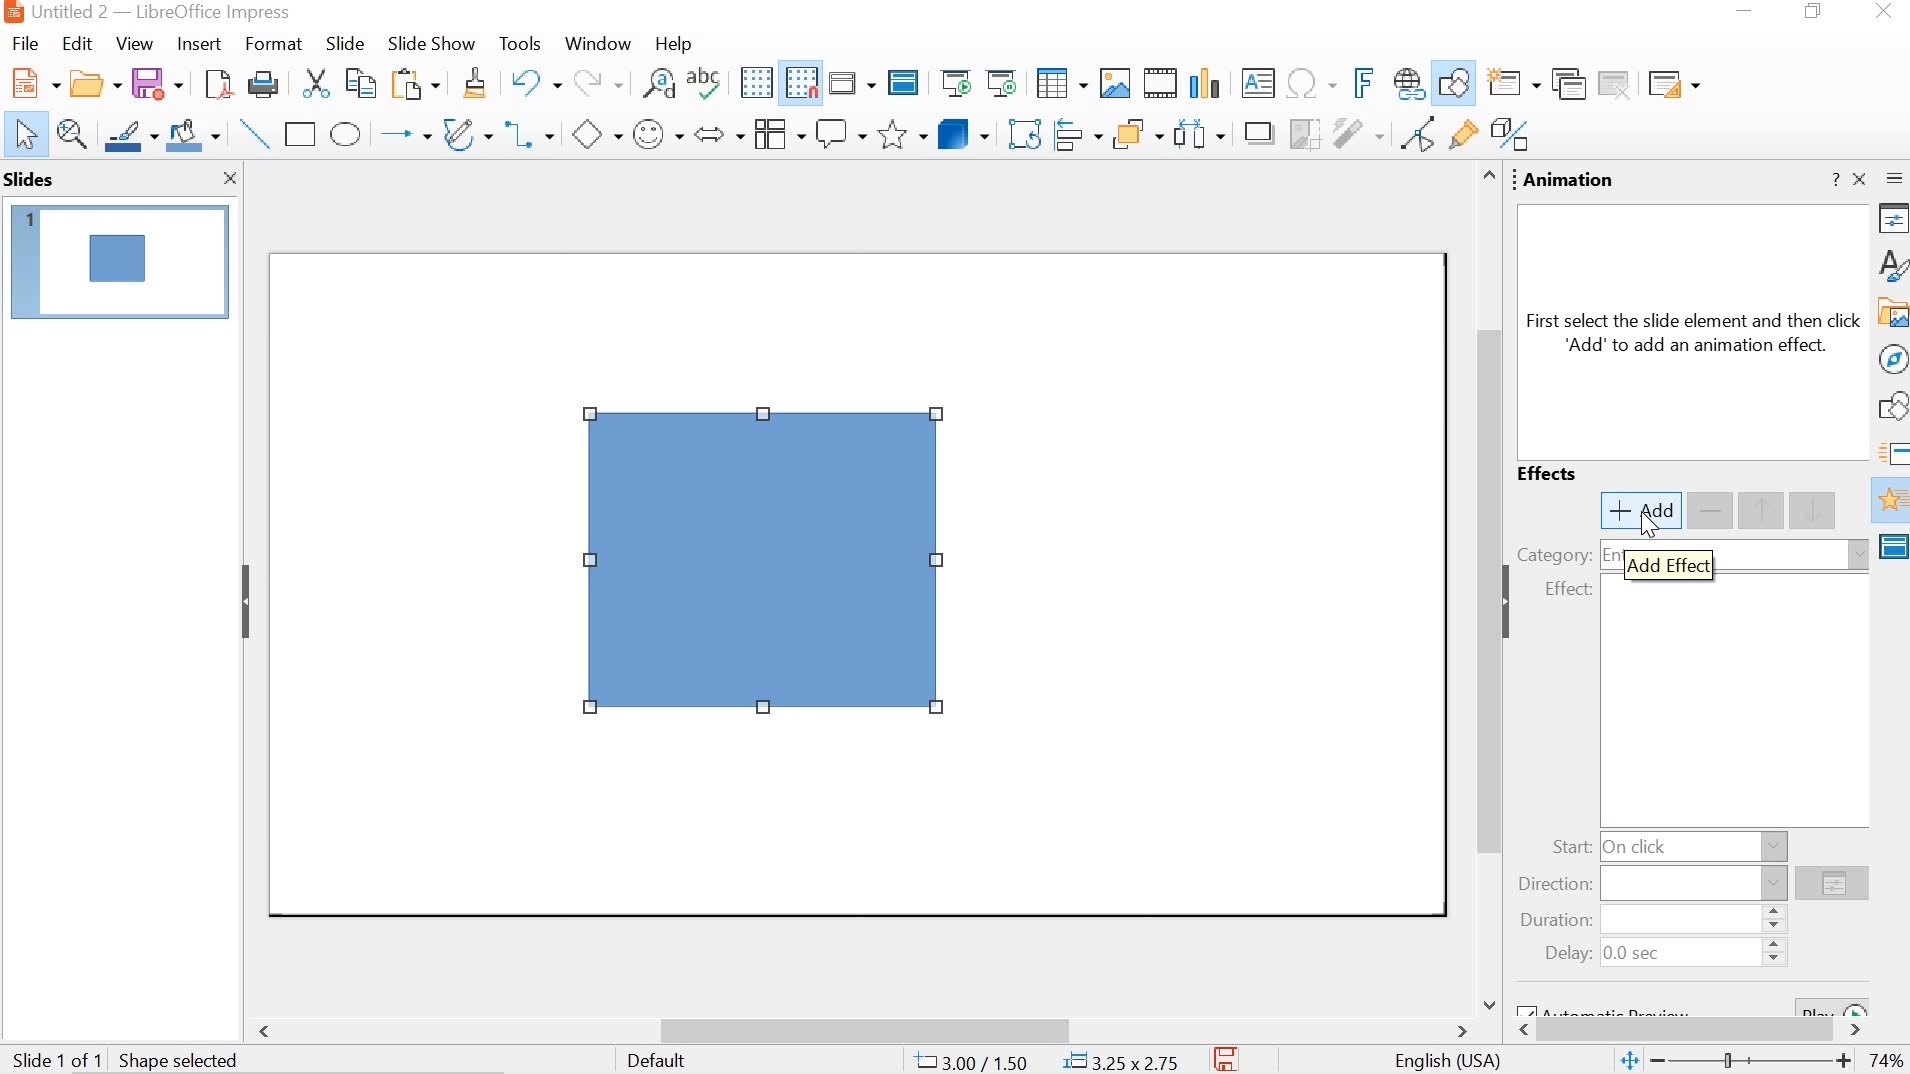 The height and width of the screenshot is (1074, 1910). Describe the element at coordinates (1819, 12) in the screenshot. I see `restore down` at that location.